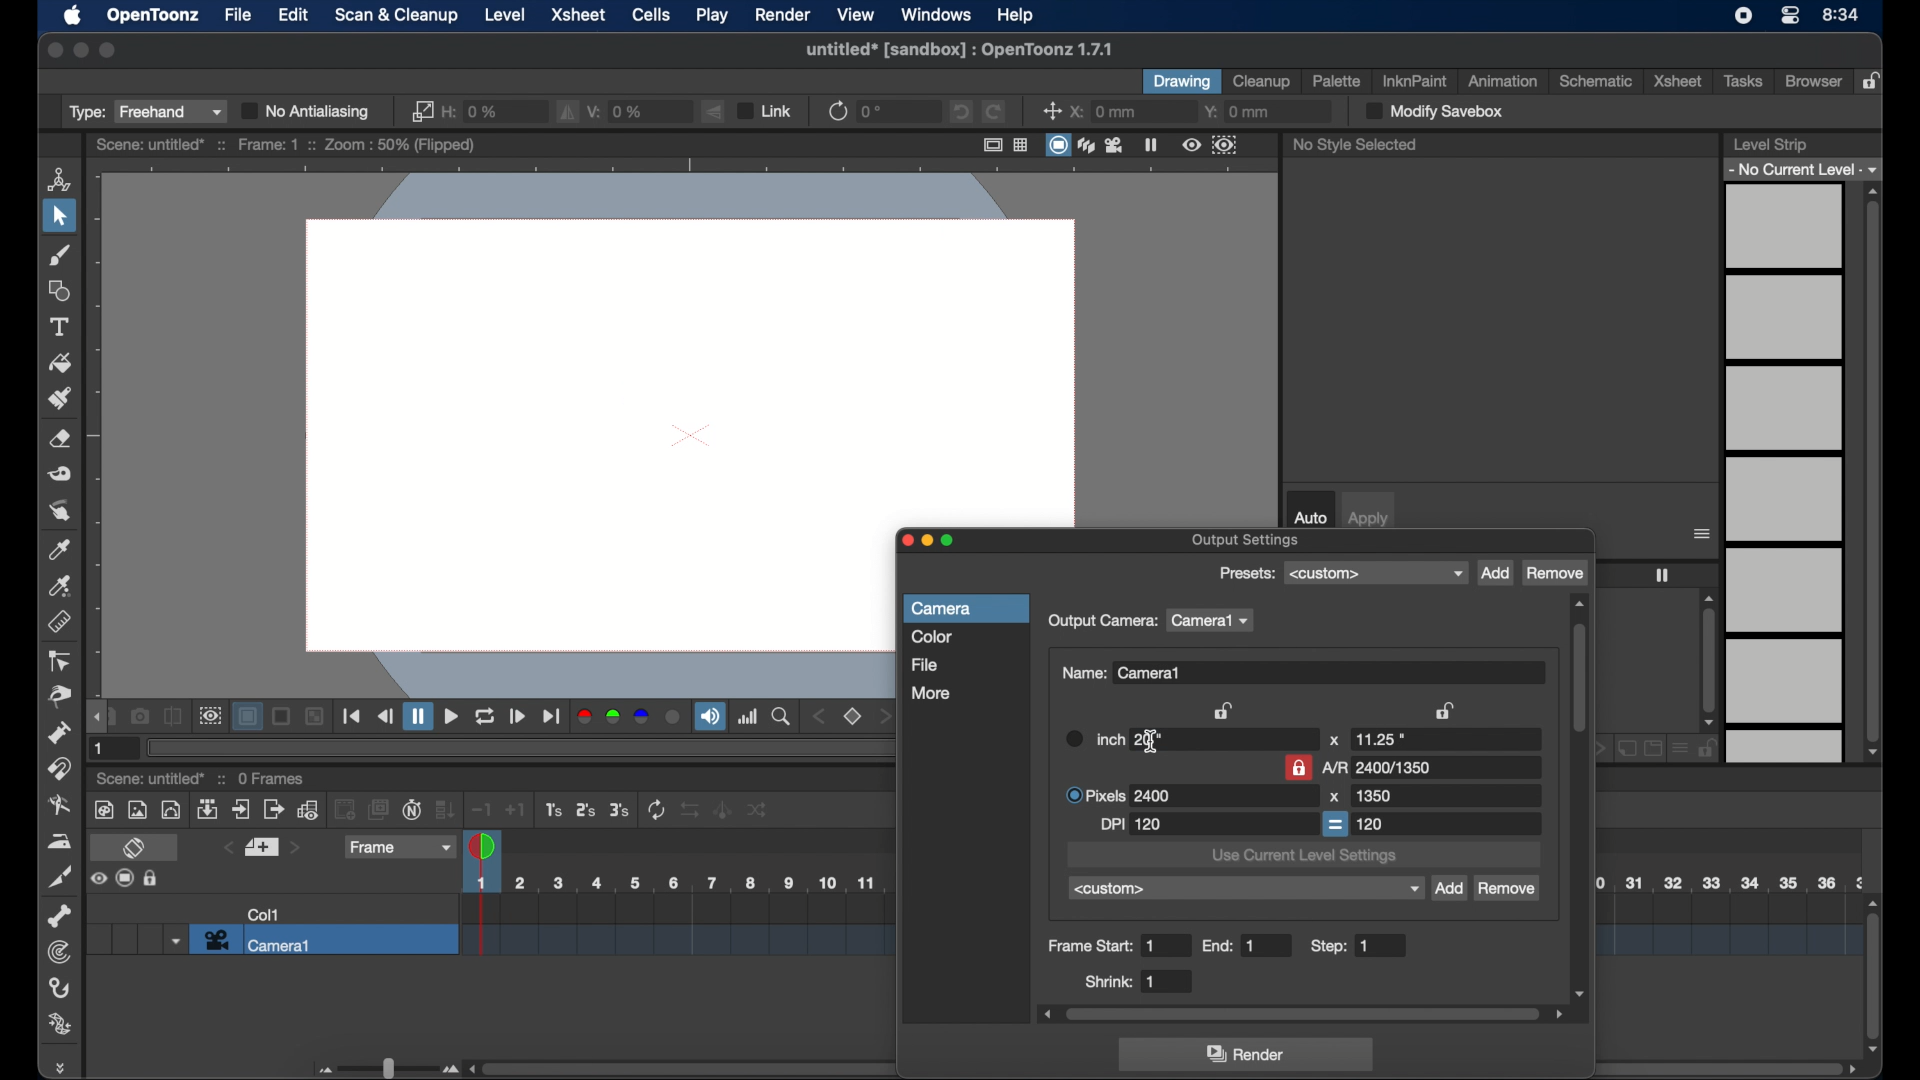  What do you see at coordinates (1334, 797) in the screenshot?
I see `x` at bounding box center [1334, 797].